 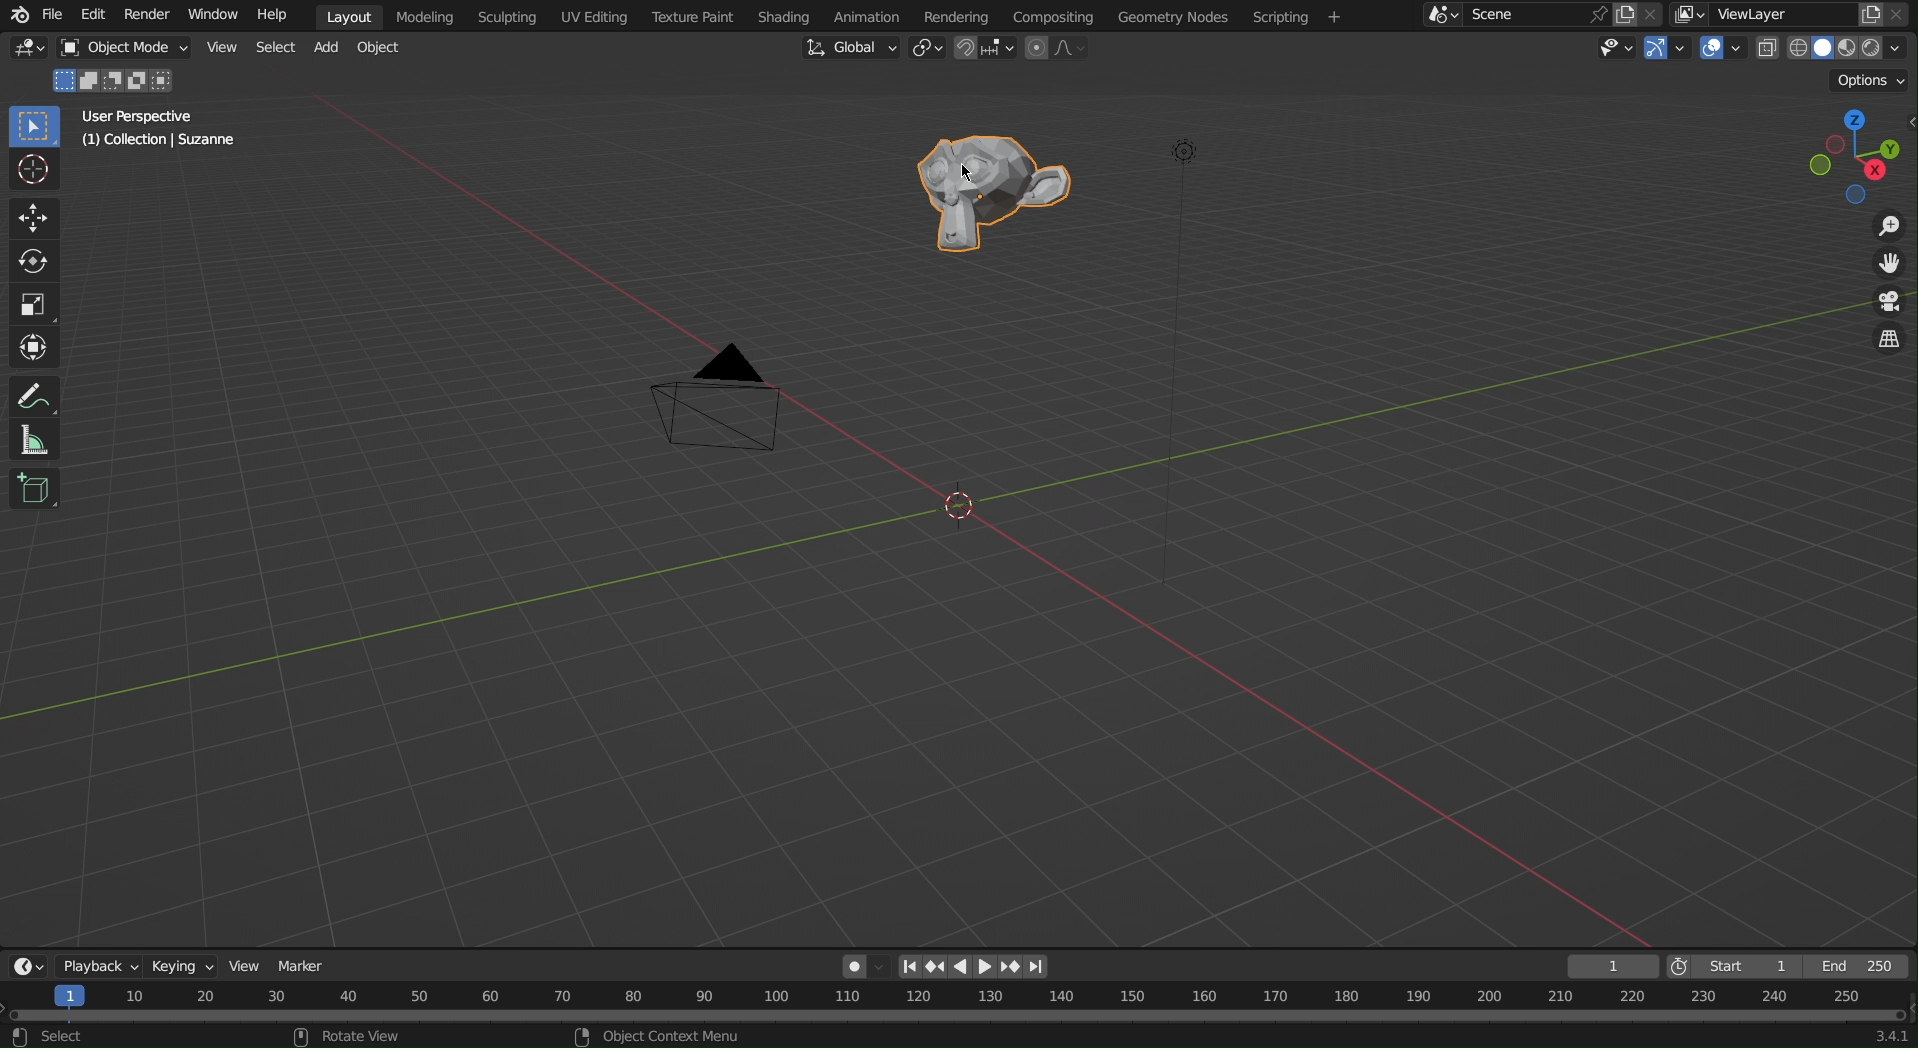 I want to click on User Perspective, so click(x=134, y=115).